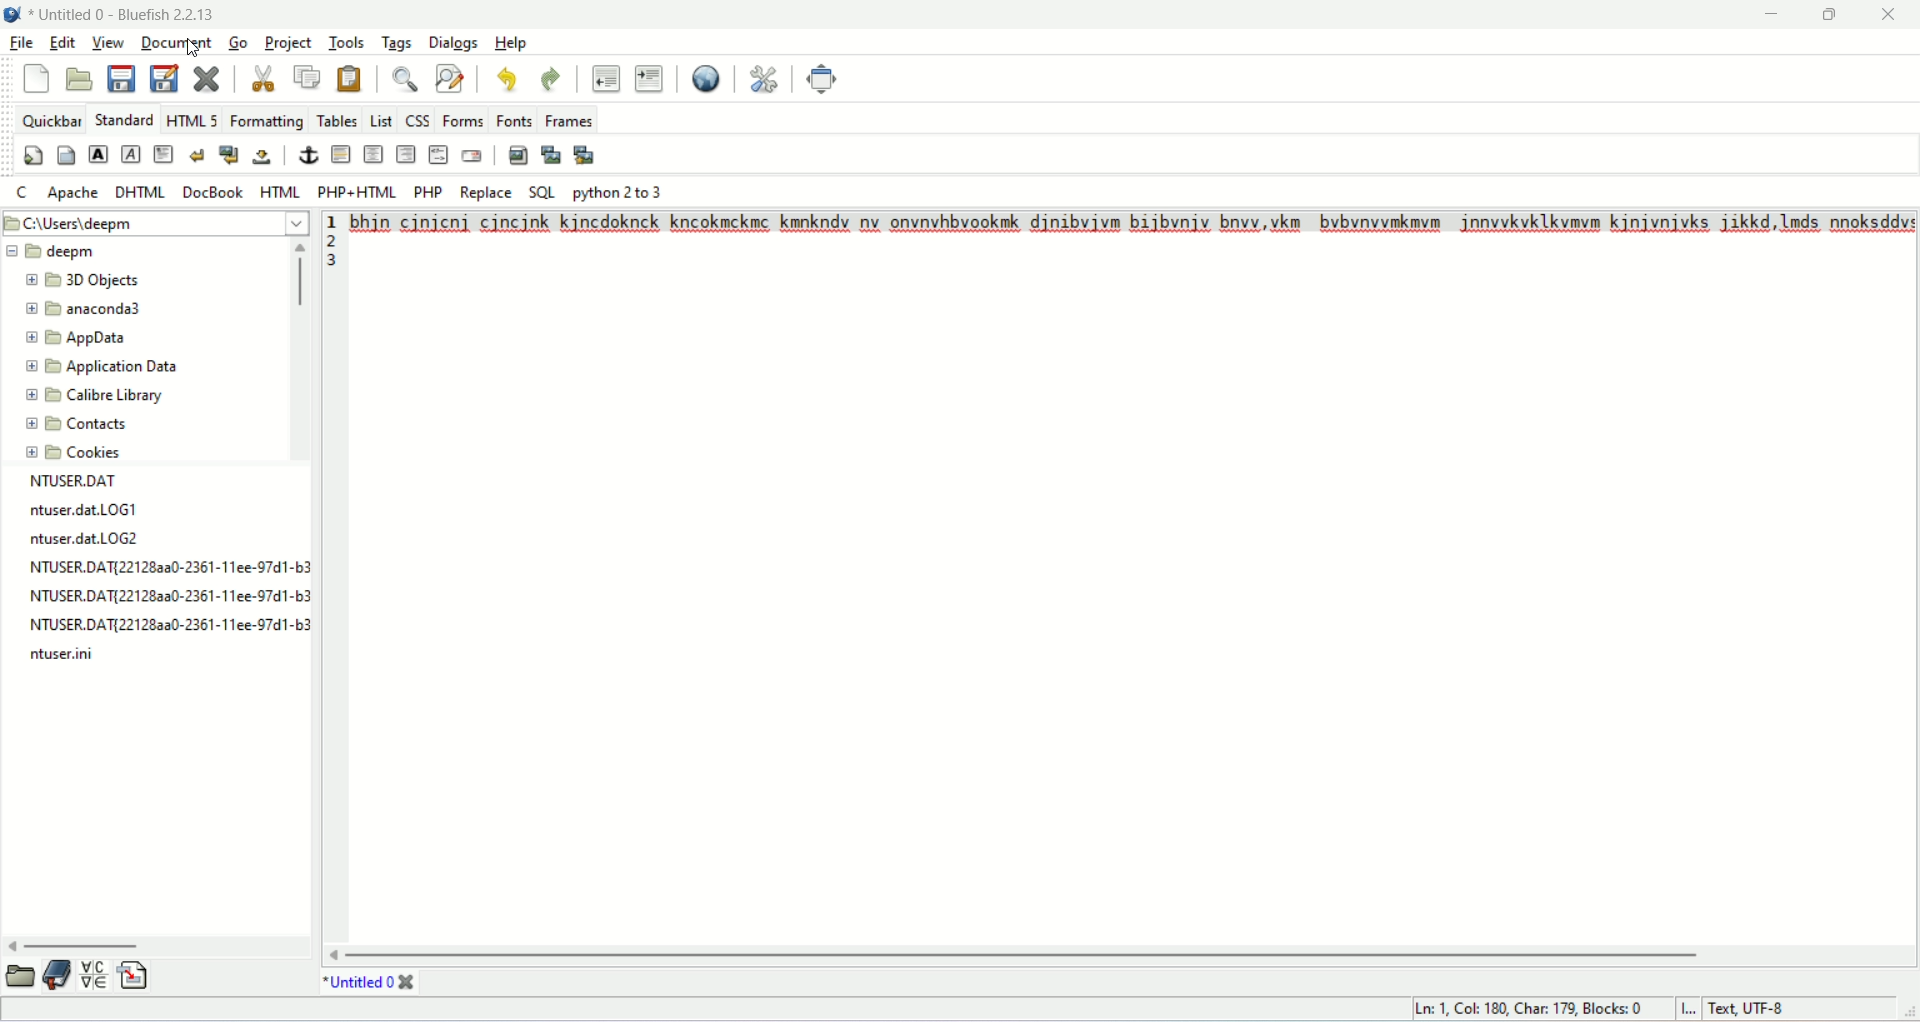 This screenshot has height=1022, width=1920. I want to click on apache, so click(75, 193).